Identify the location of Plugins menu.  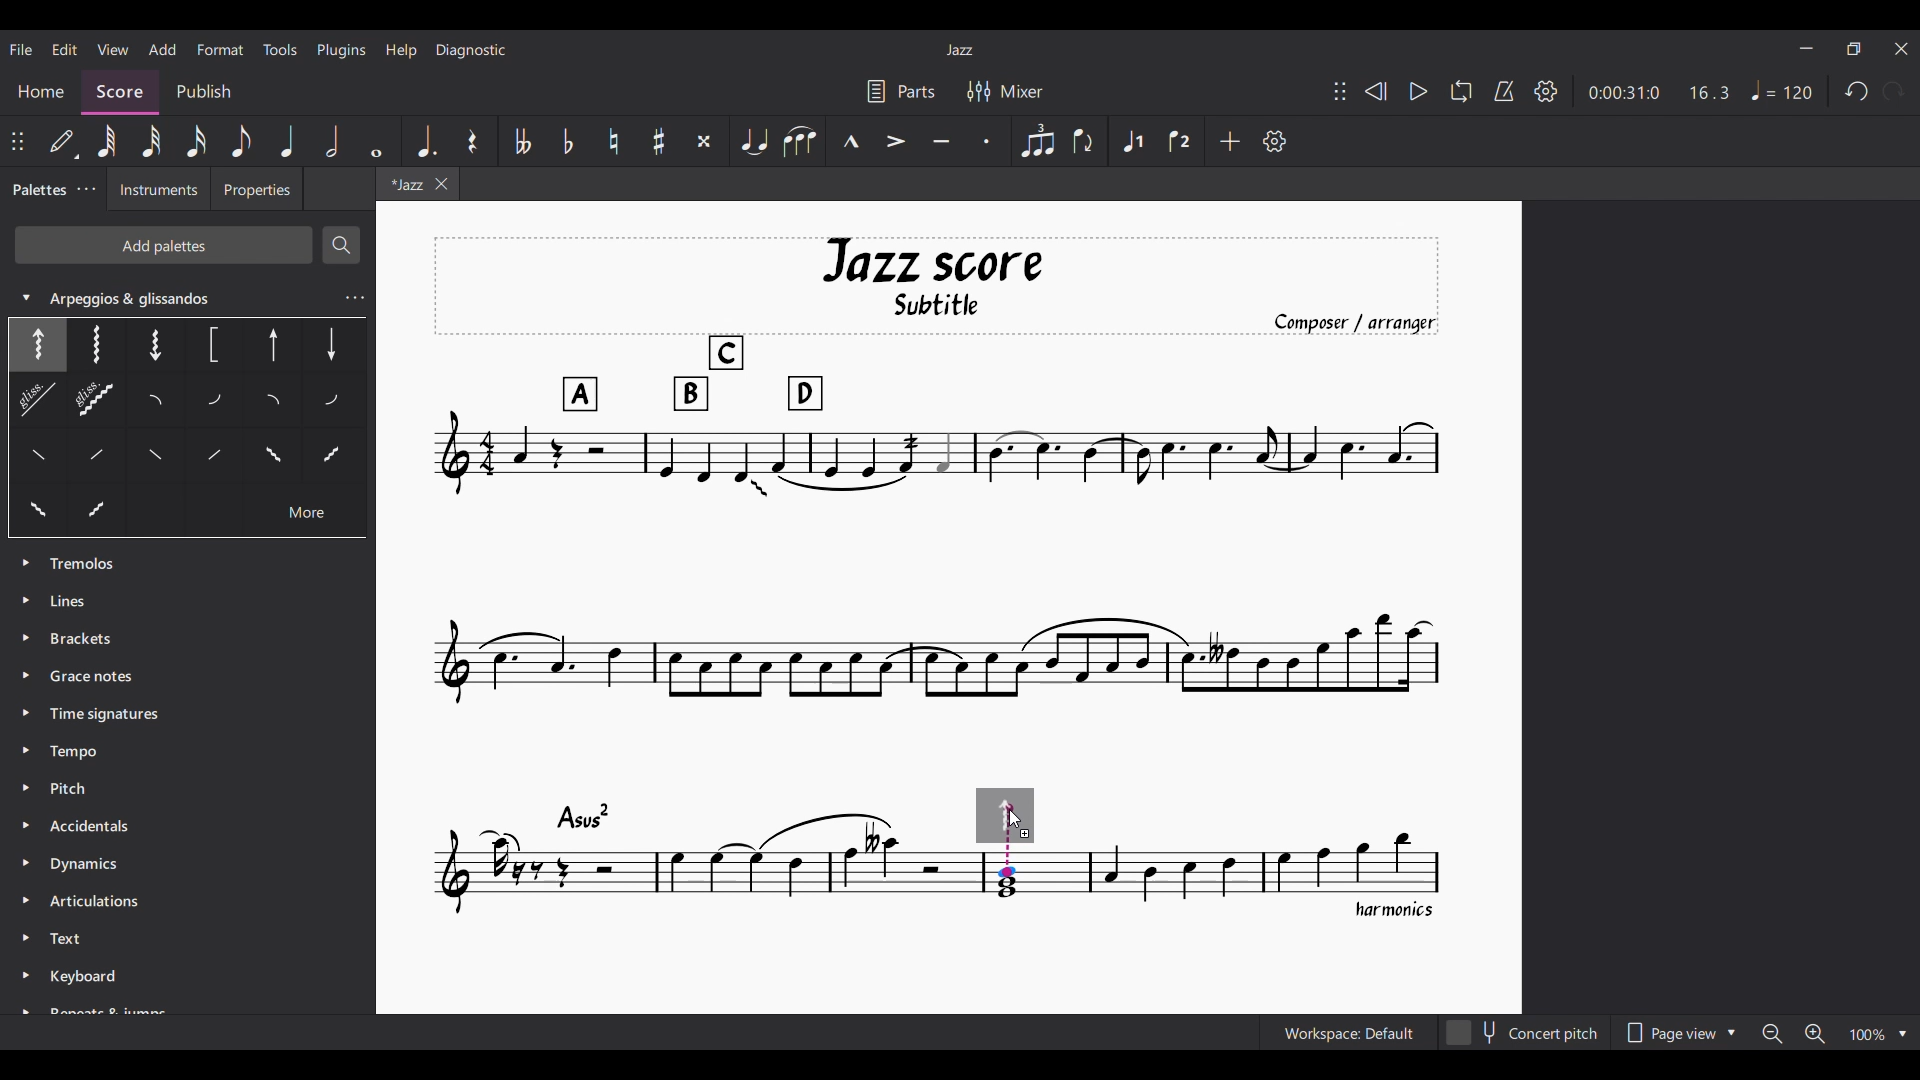
(341, 51).